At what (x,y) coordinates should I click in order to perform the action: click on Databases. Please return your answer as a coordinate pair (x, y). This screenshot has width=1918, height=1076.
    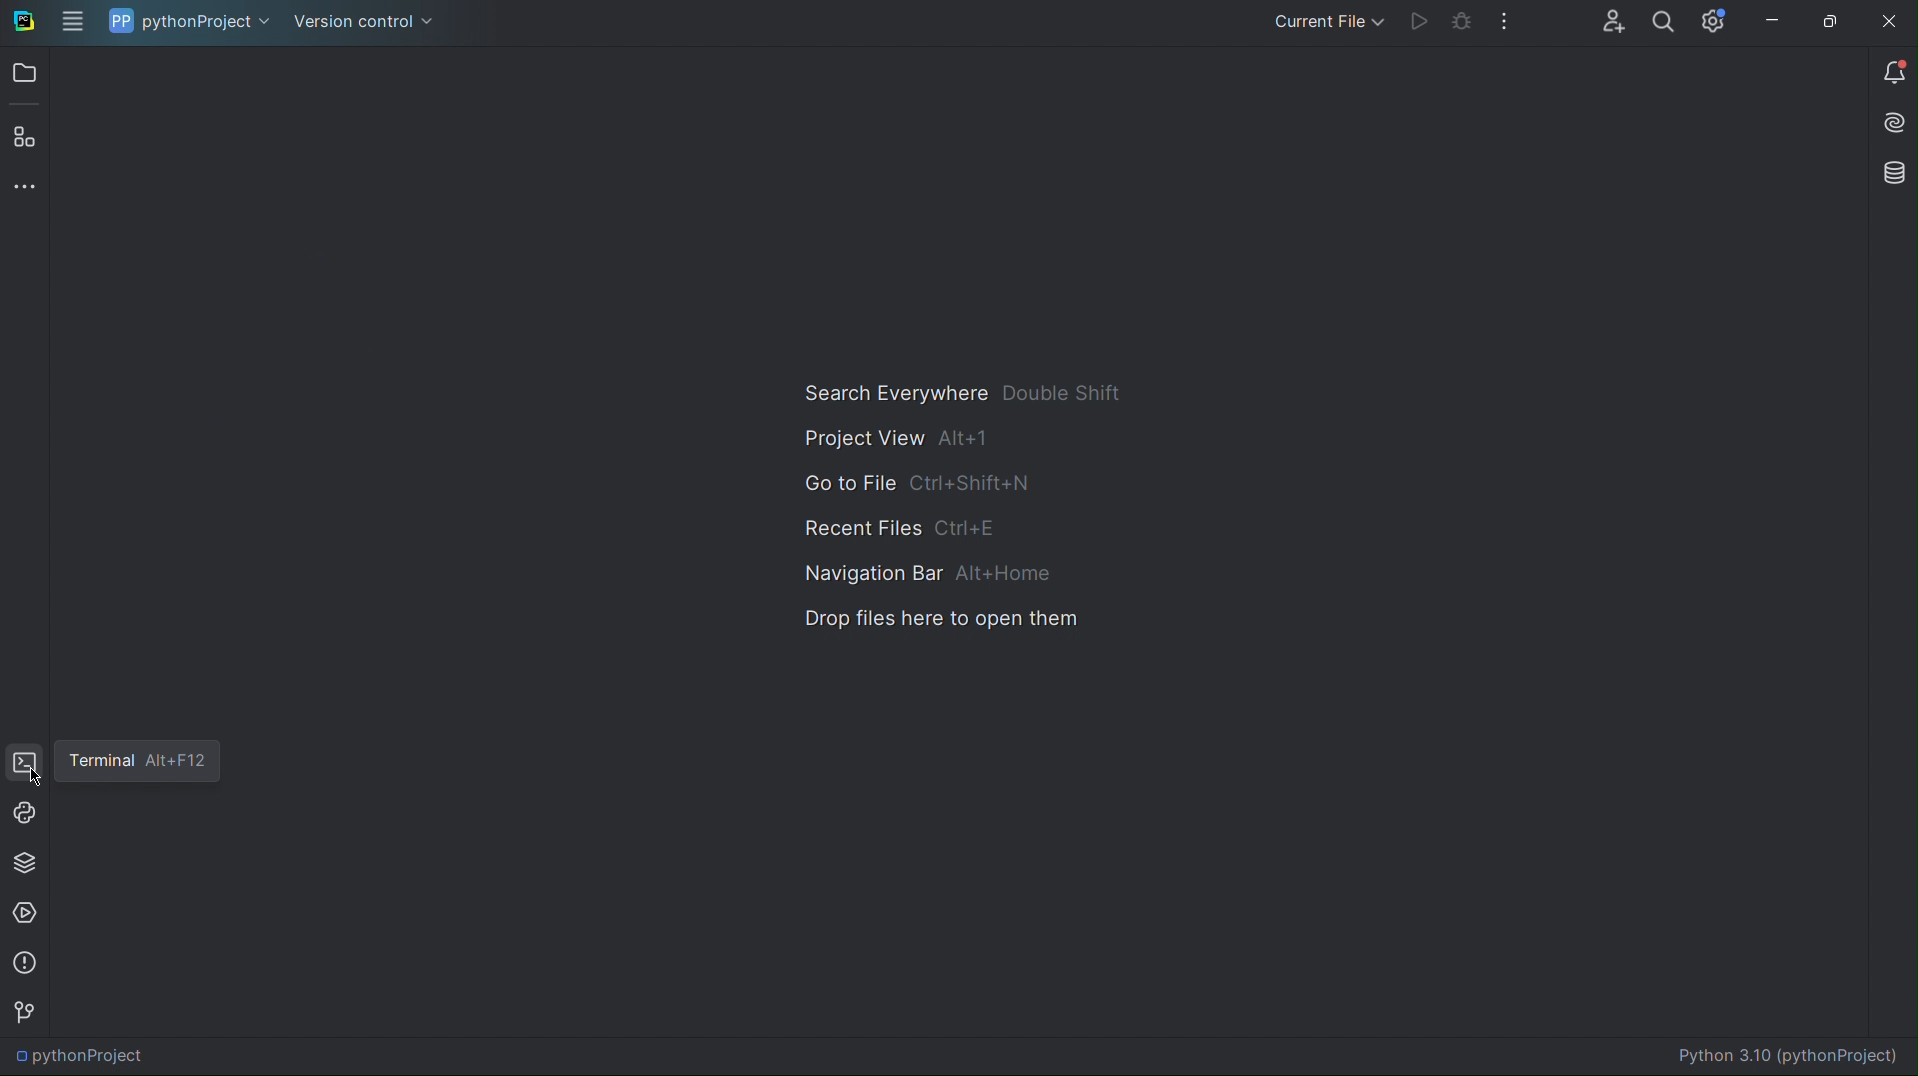
    Looking at the image, I should click on (1890, 175).